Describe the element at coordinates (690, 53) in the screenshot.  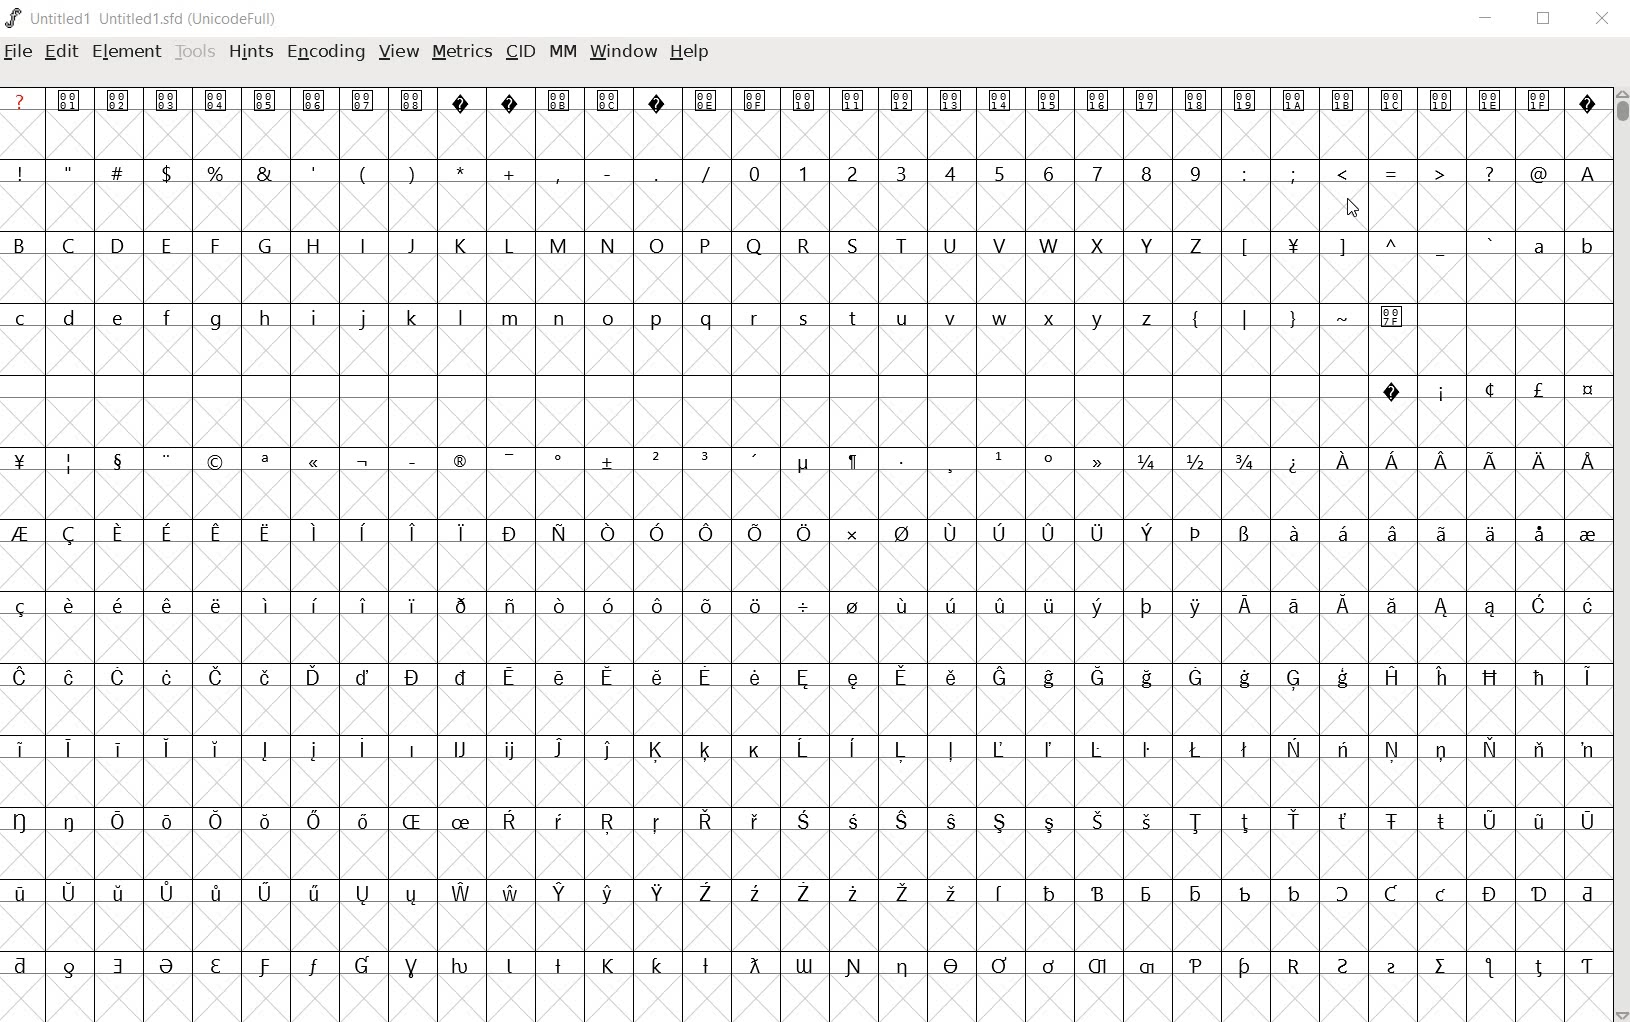
I see `help` at that location.